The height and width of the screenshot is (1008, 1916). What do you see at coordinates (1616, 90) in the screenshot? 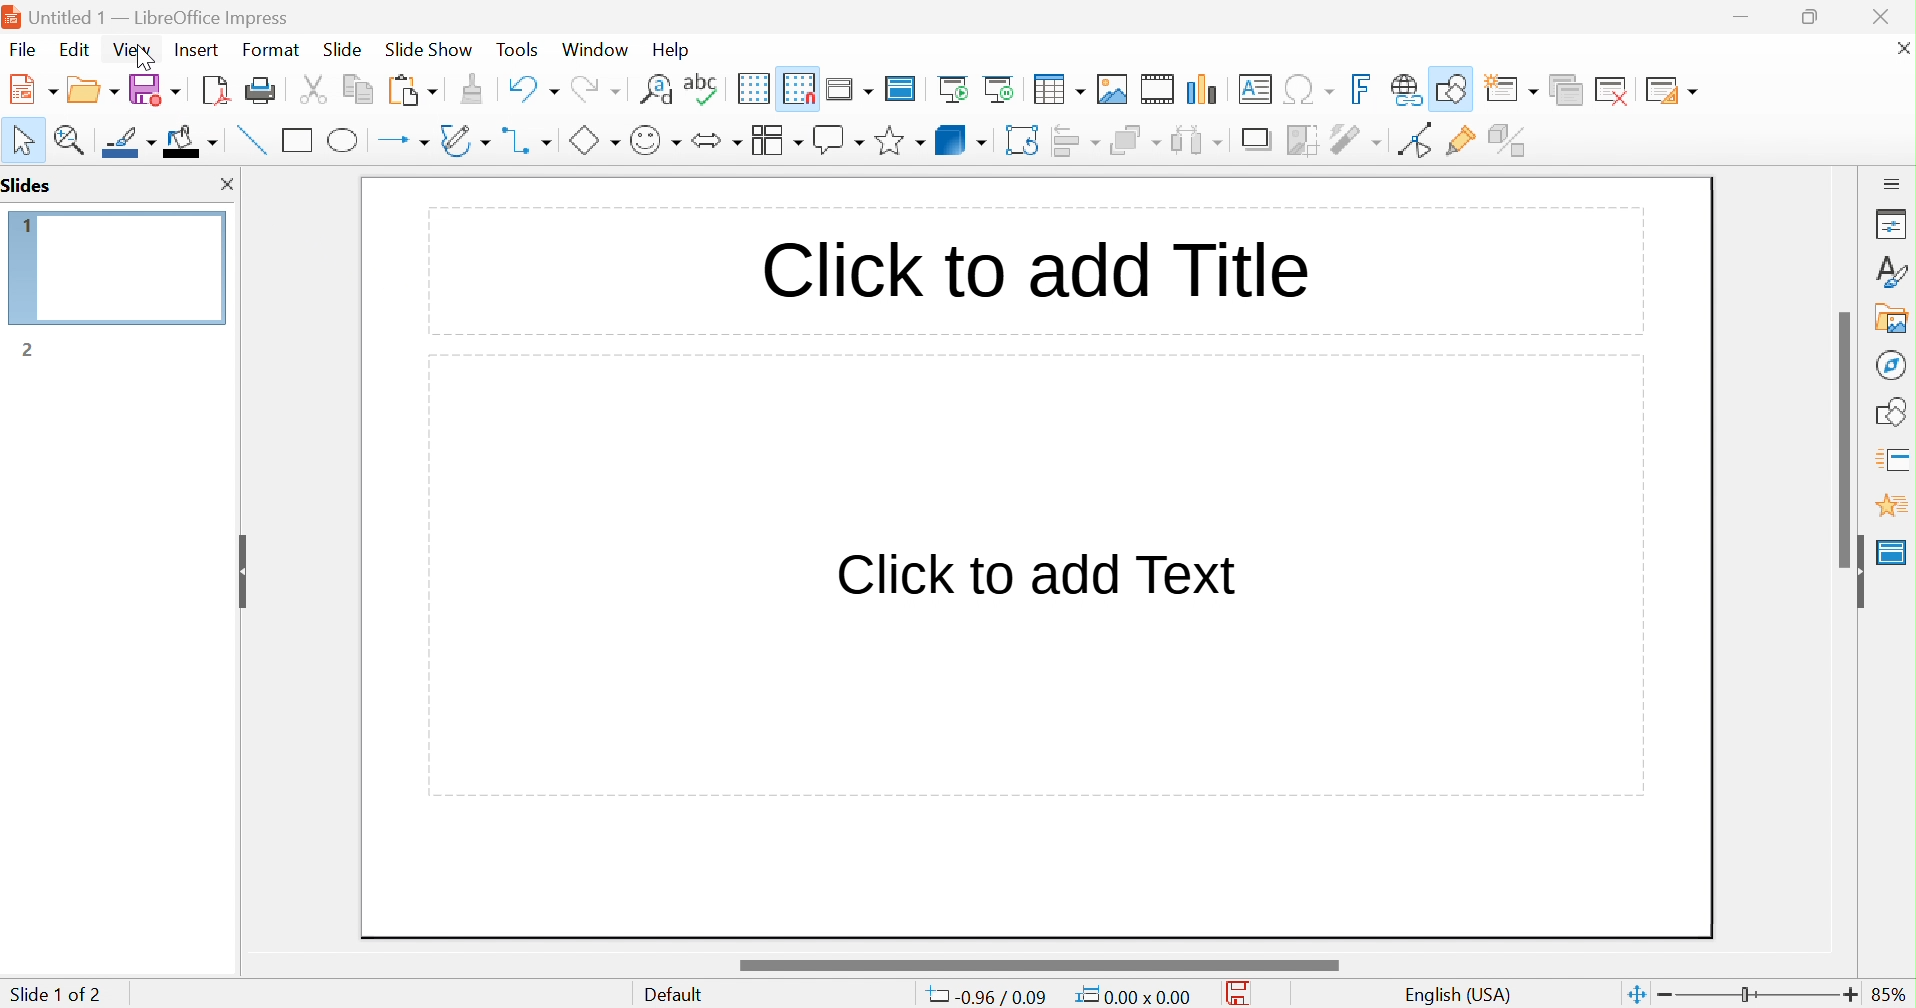
I see `delete slide` at bounding box center [1616, 90].